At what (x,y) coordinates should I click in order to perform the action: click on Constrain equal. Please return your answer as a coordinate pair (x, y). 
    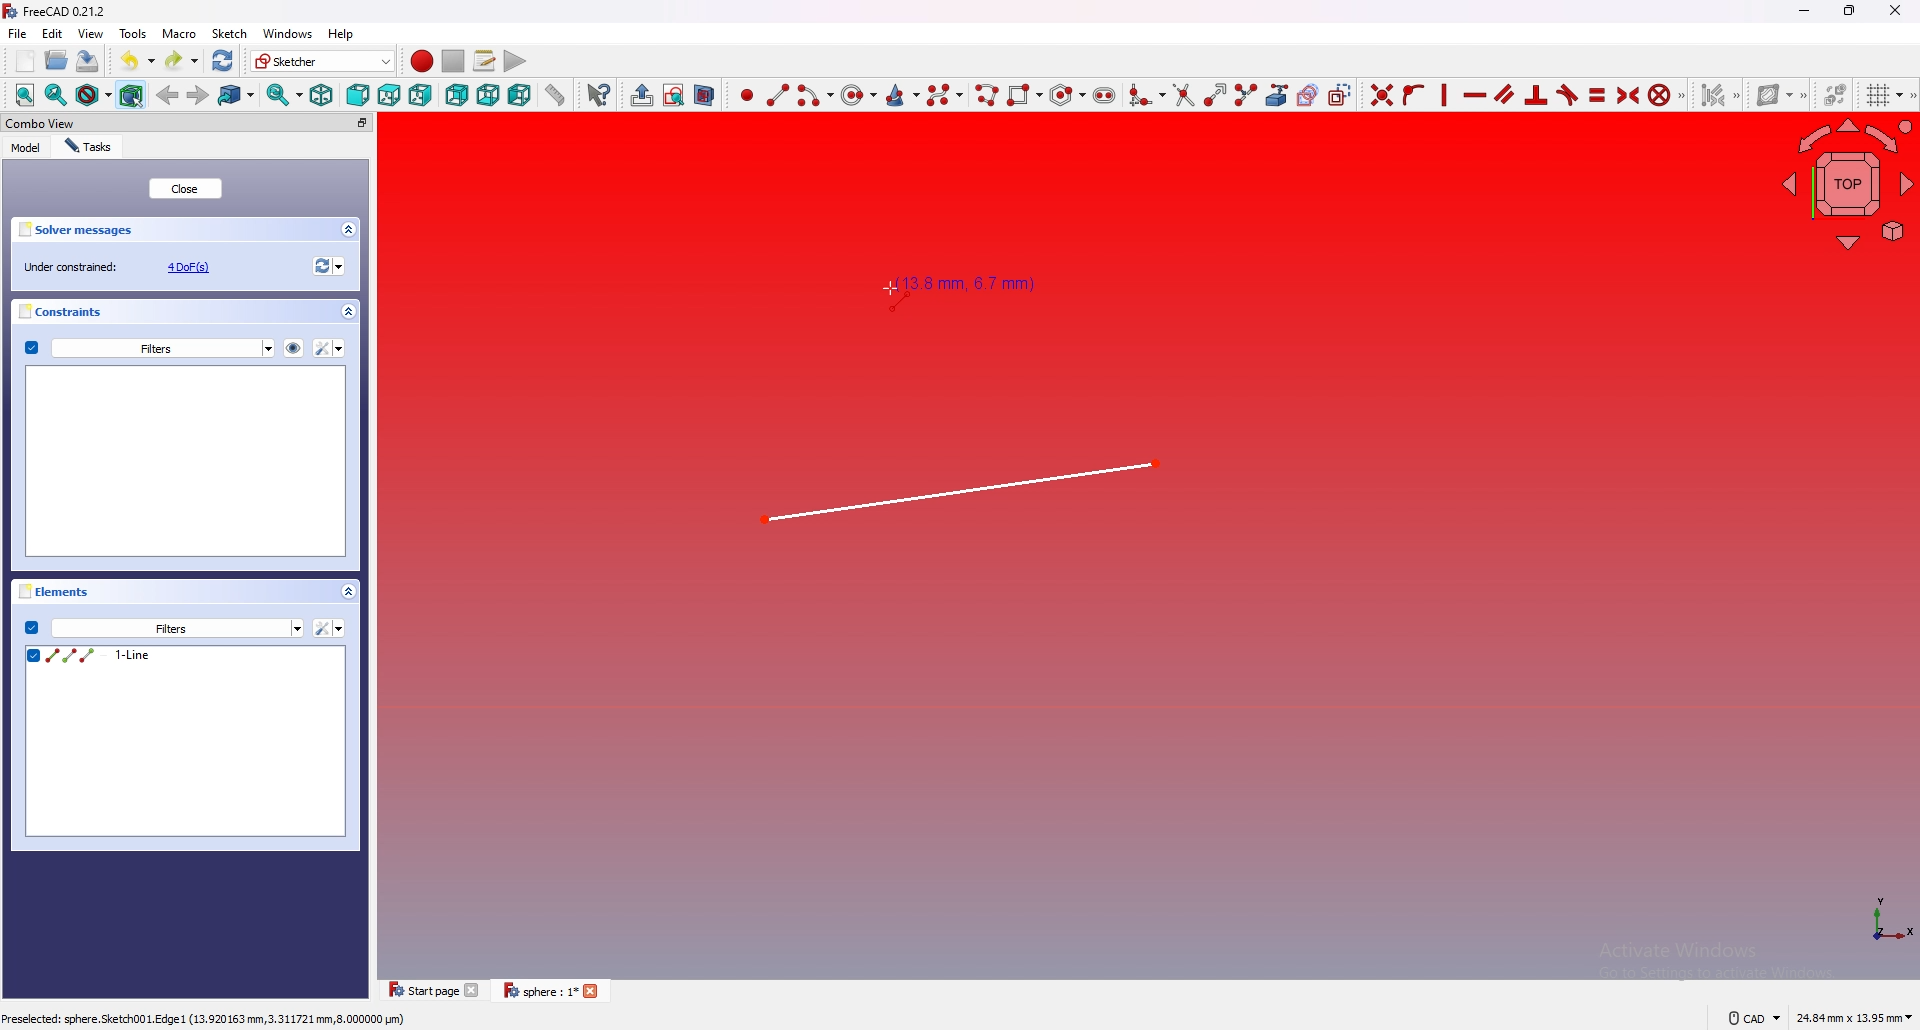
    Looking at the image, I should click on (1597, 94).